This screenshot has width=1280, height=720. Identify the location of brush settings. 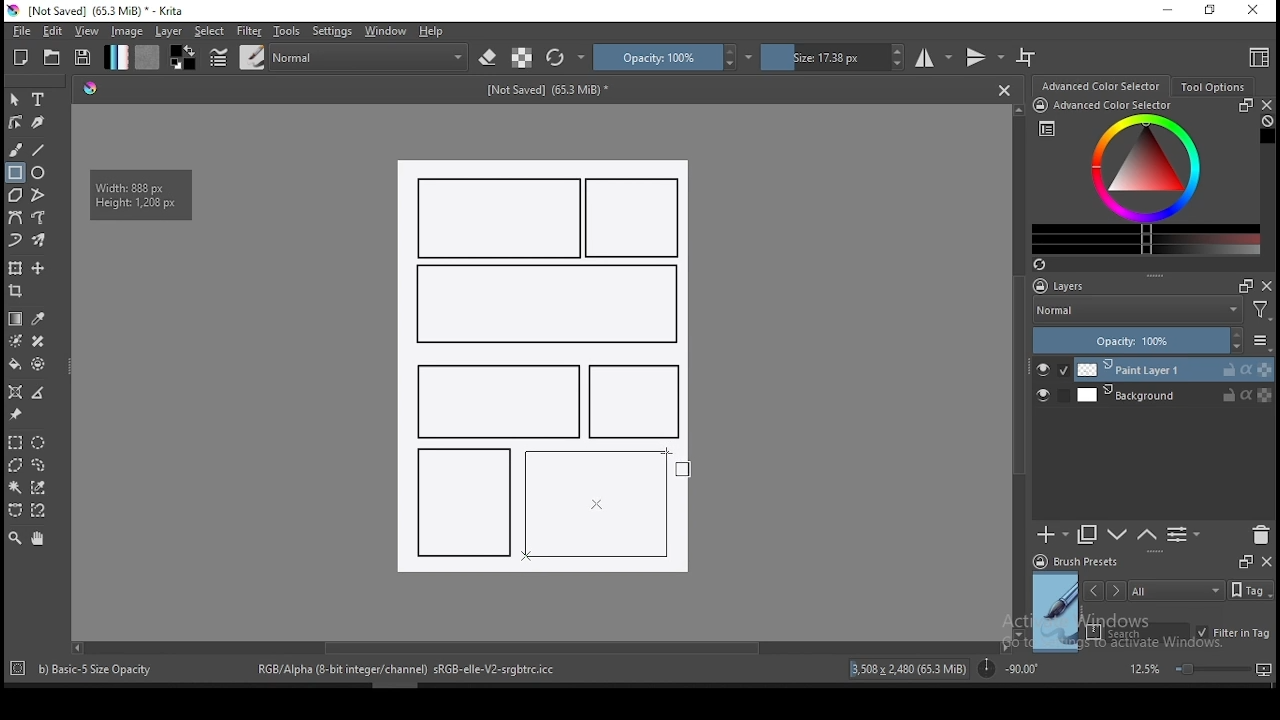
(217, 57).